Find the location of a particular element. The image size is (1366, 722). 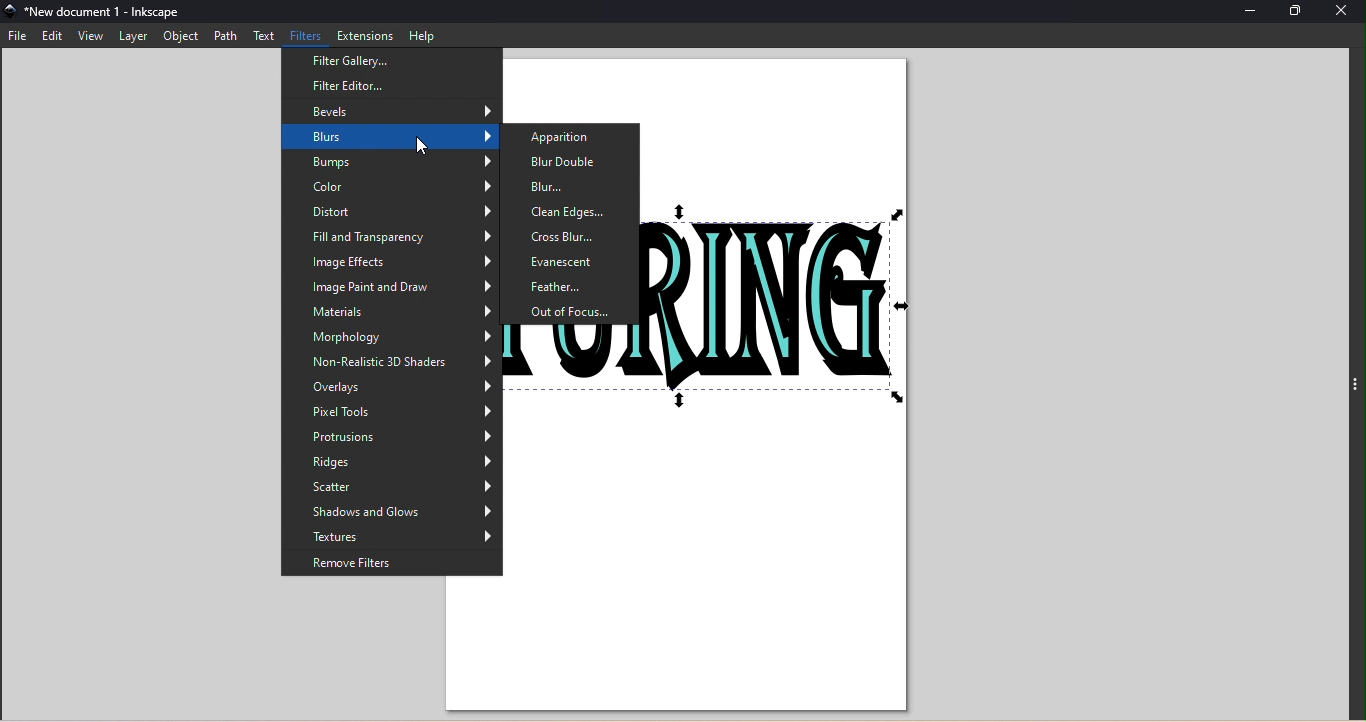

Distort is located at coordinates (391, 212).